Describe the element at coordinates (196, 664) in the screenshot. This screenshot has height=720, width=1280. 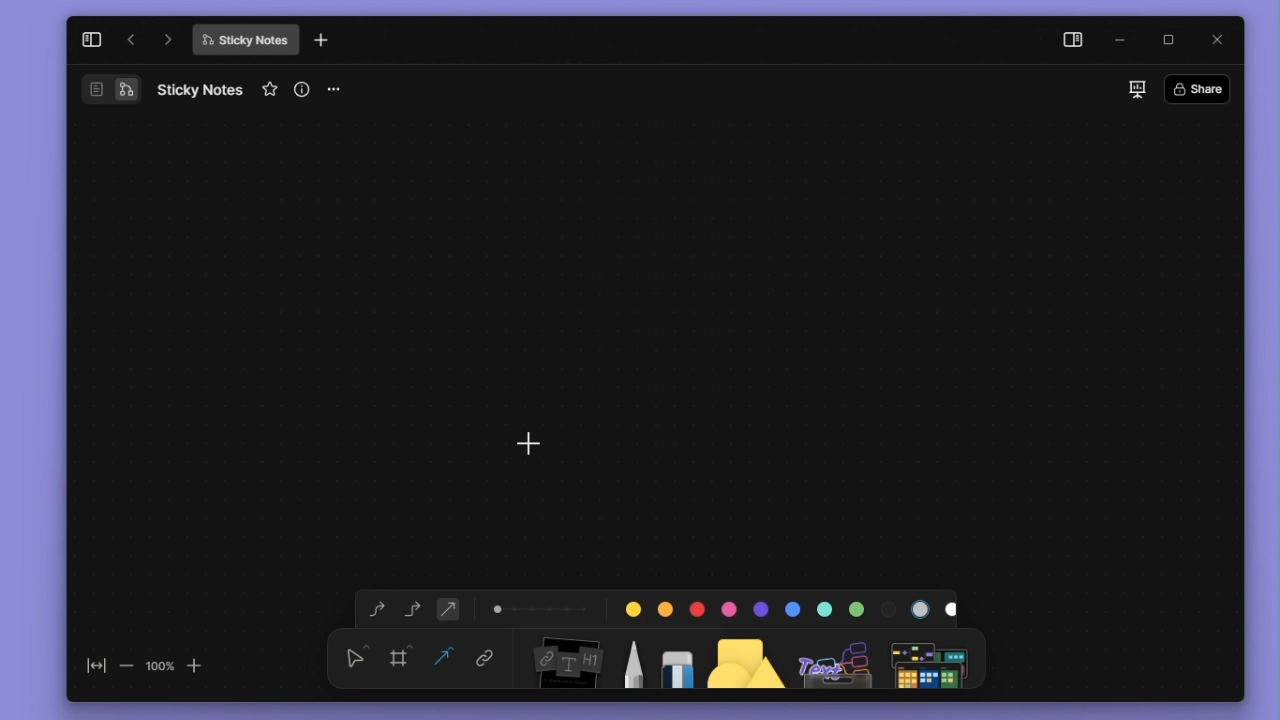
I see `zoom in` at that location.